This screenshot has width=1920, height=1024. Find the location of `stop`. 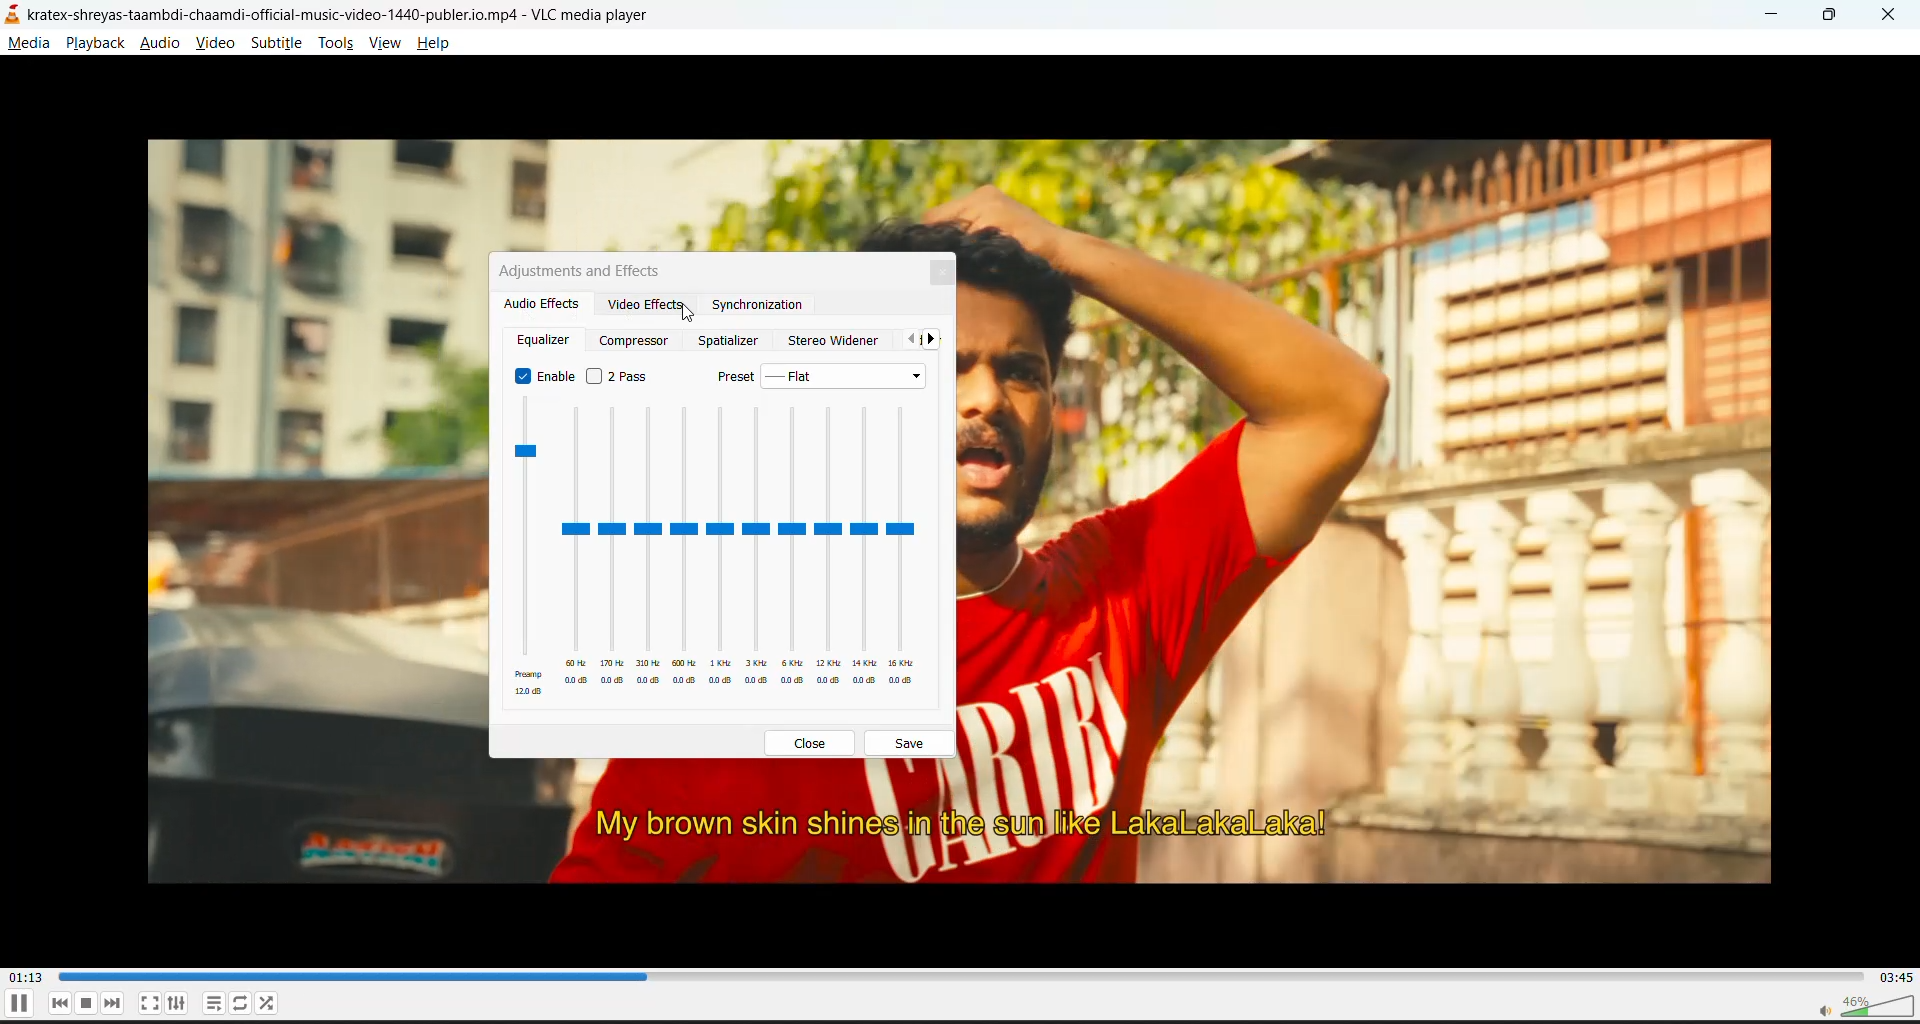

stop is located at coordinates (89, 1004).